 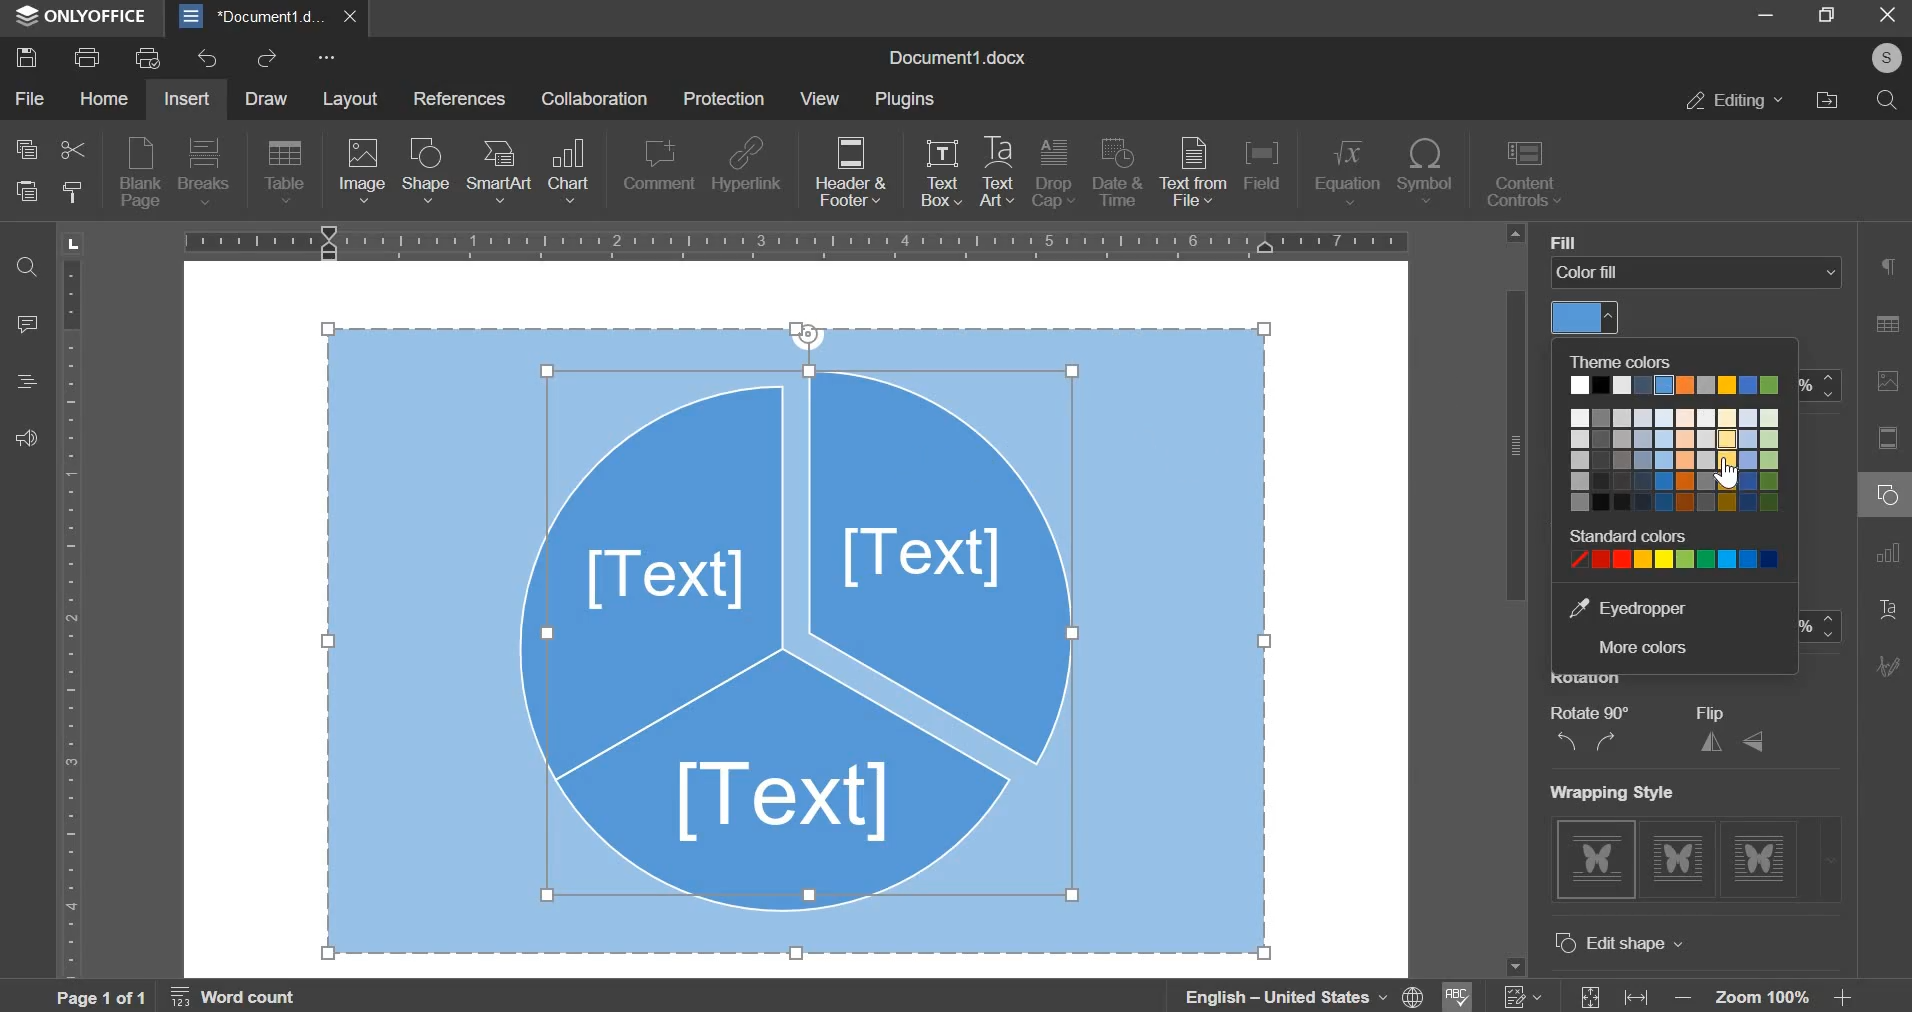 What do you see at coordinates (1731, 743) in the screenshot?
I see `flip` at bounding box center [1731, 743].